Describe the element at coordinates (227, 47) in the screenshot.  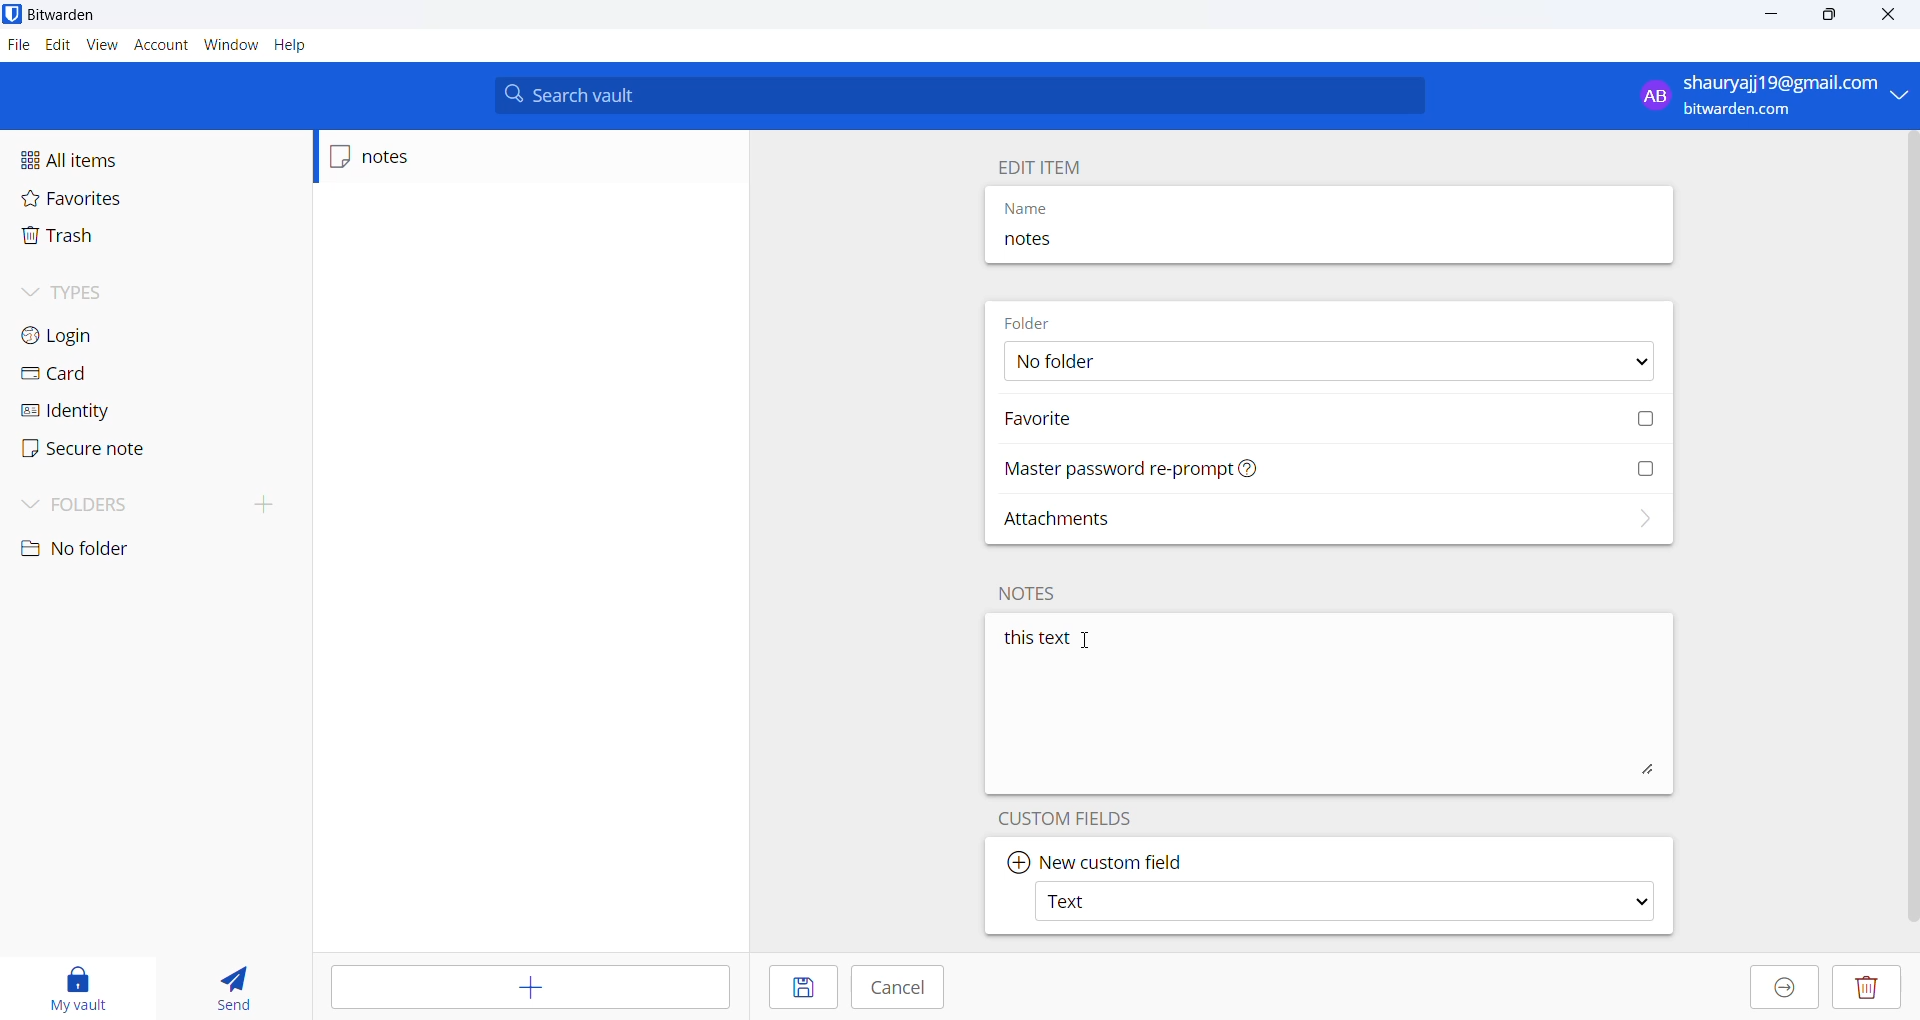
I see `window` at that location.